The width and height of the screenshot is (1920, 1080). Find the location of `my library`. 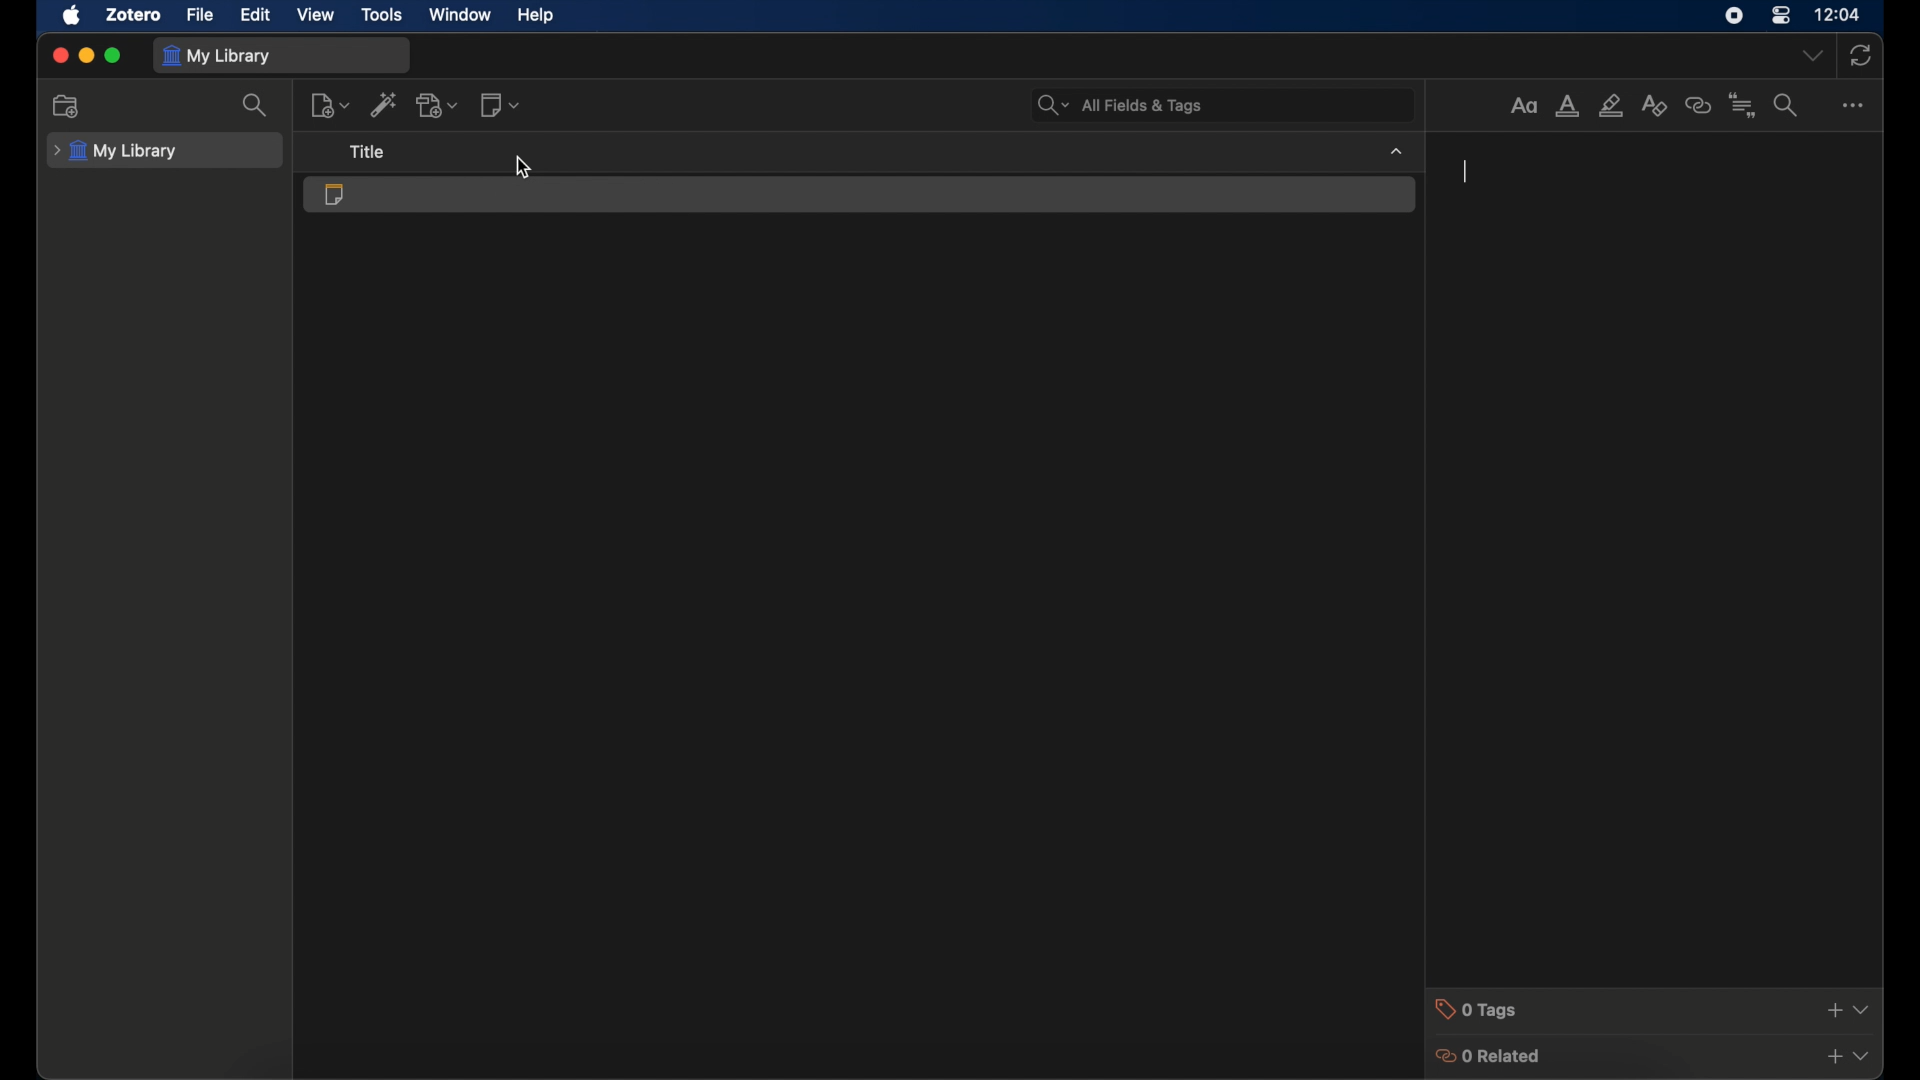

my library is located at coordinates (115, 150).